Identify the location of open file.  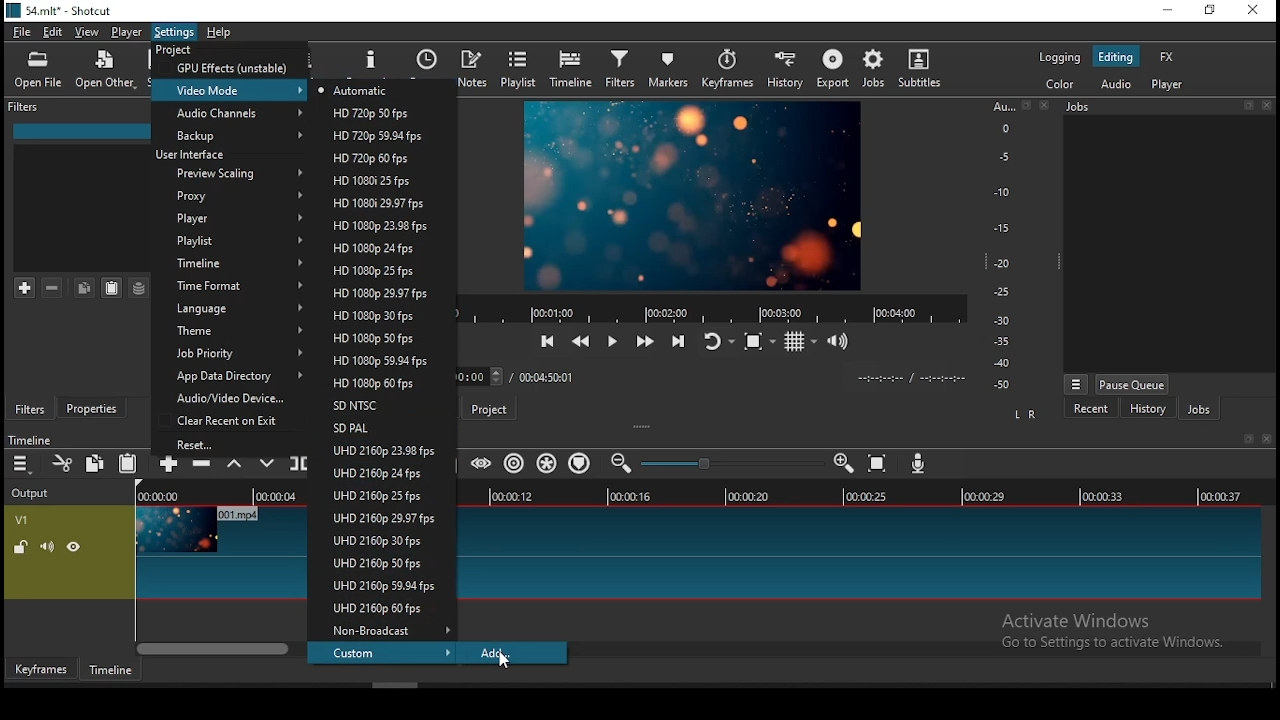
(38, 73).